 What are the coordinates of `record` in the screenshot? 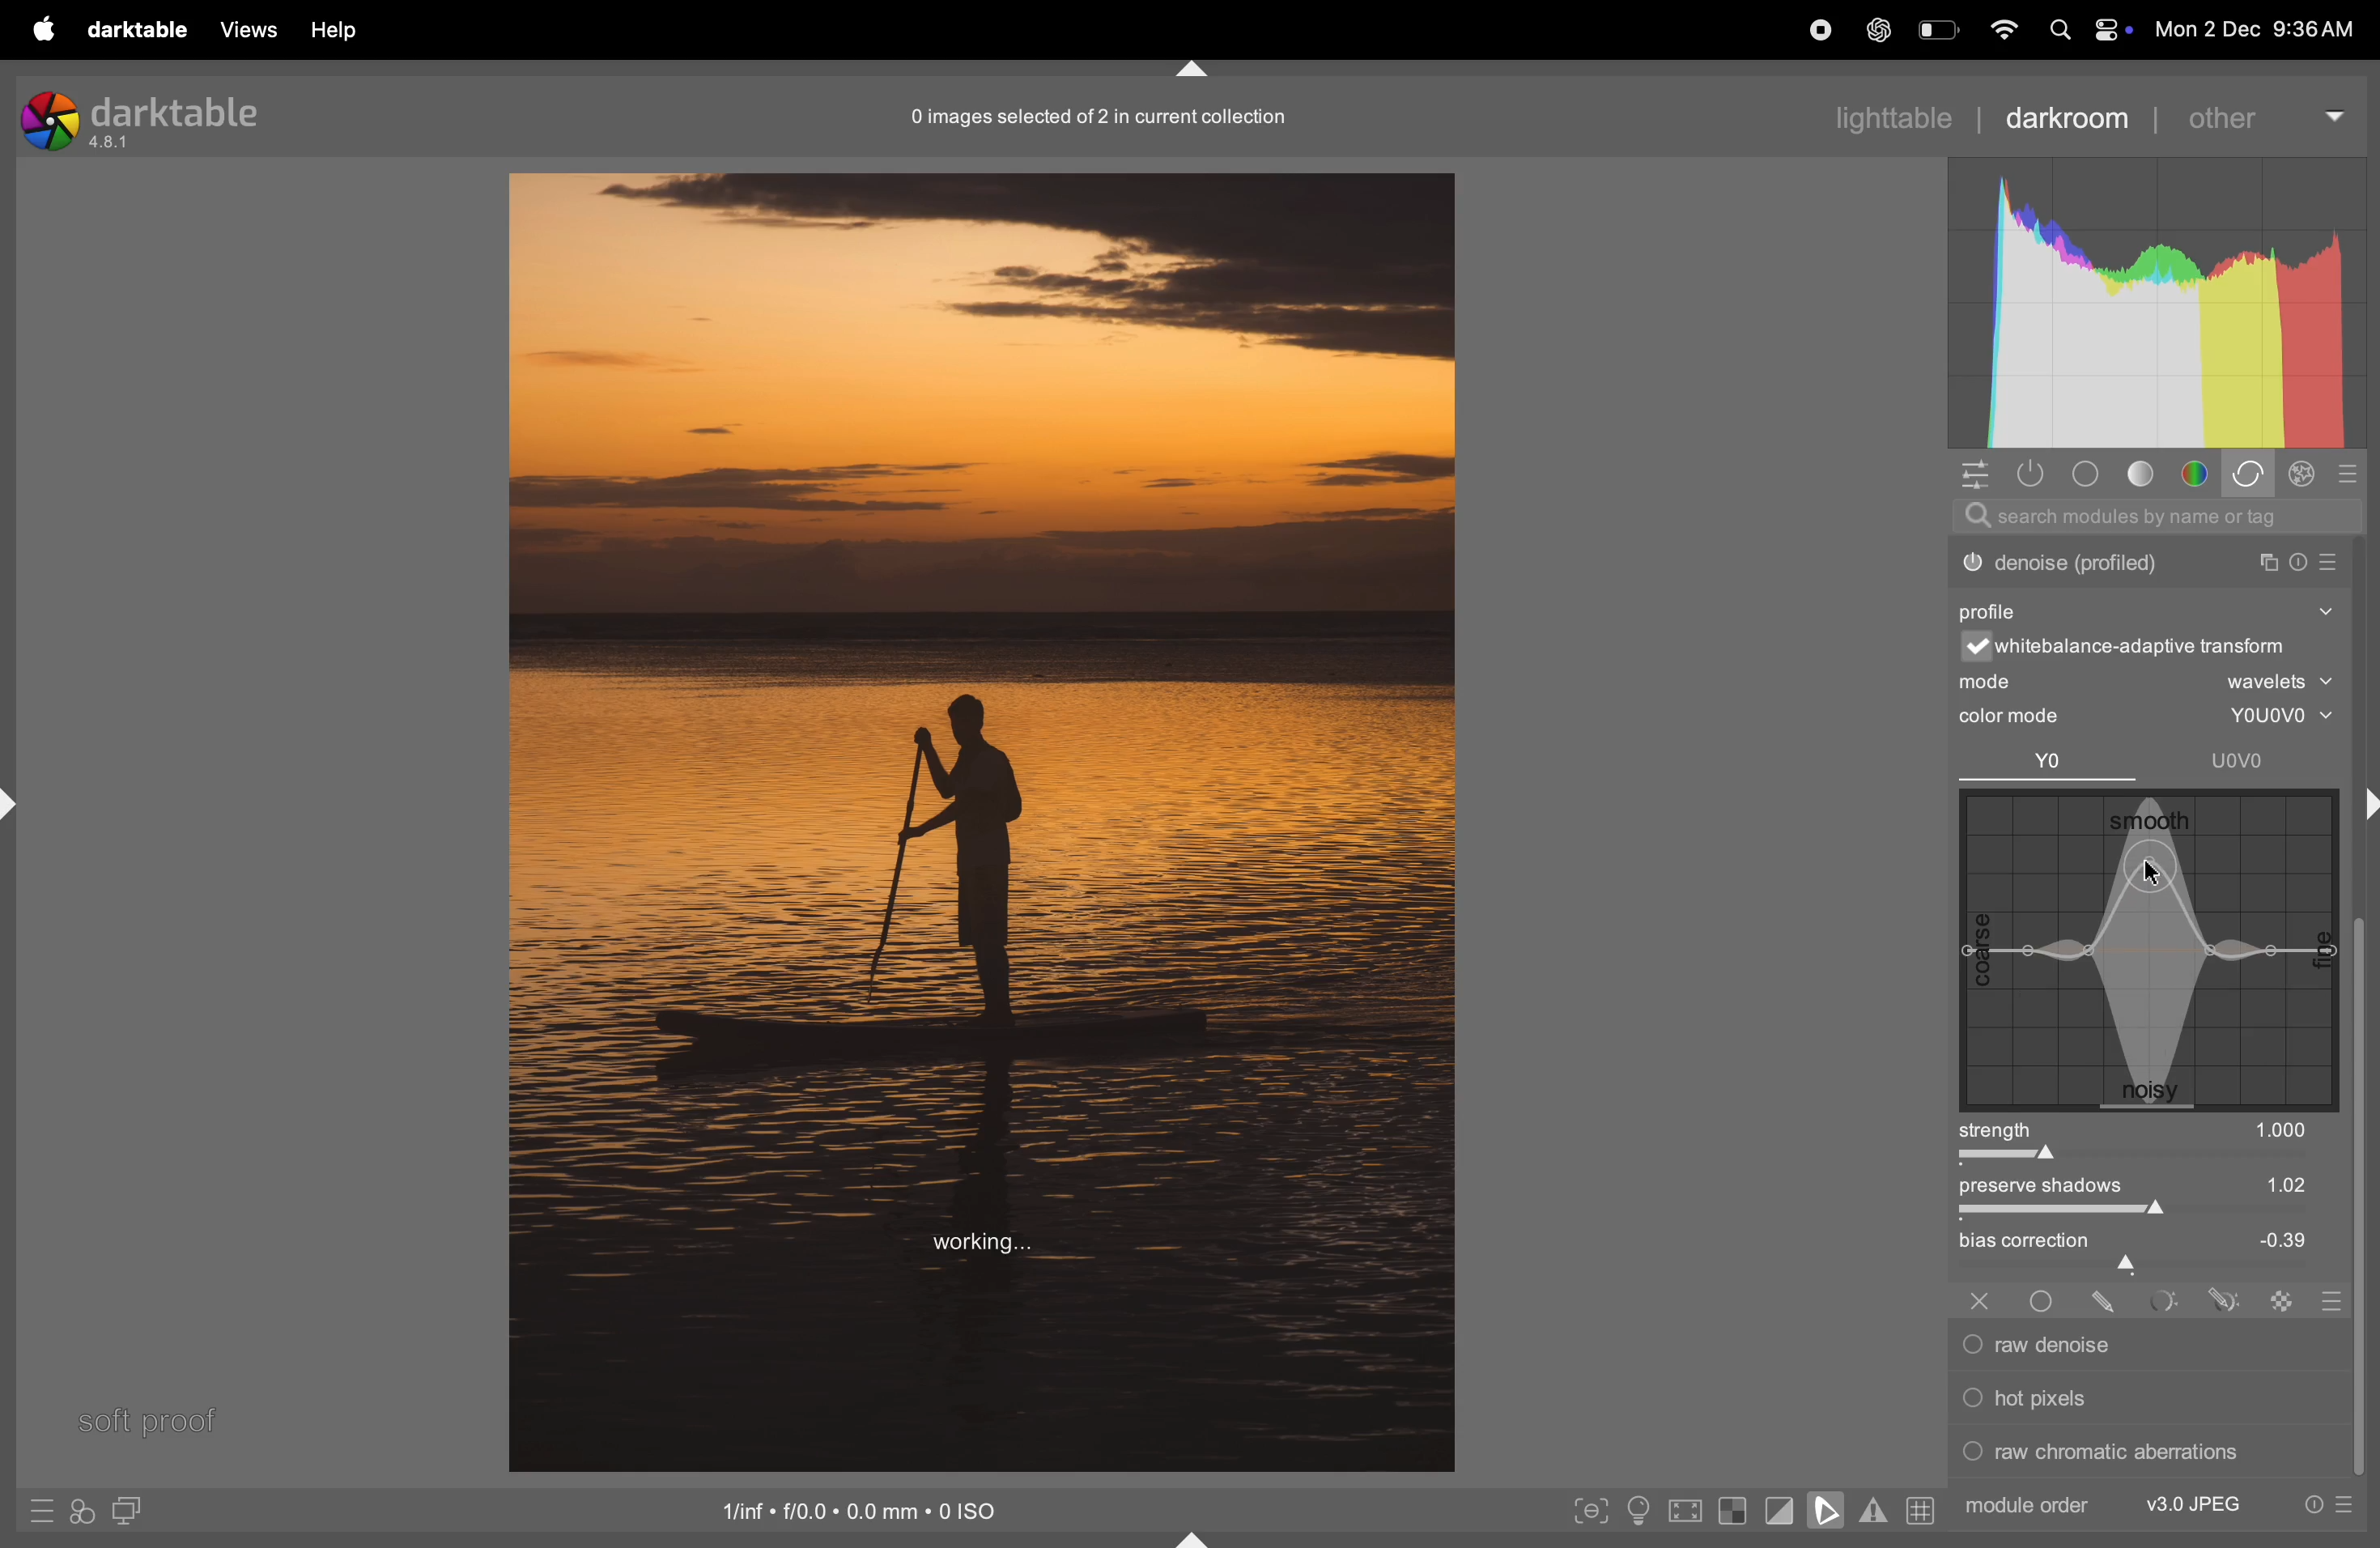 It's located at (1809, 32).